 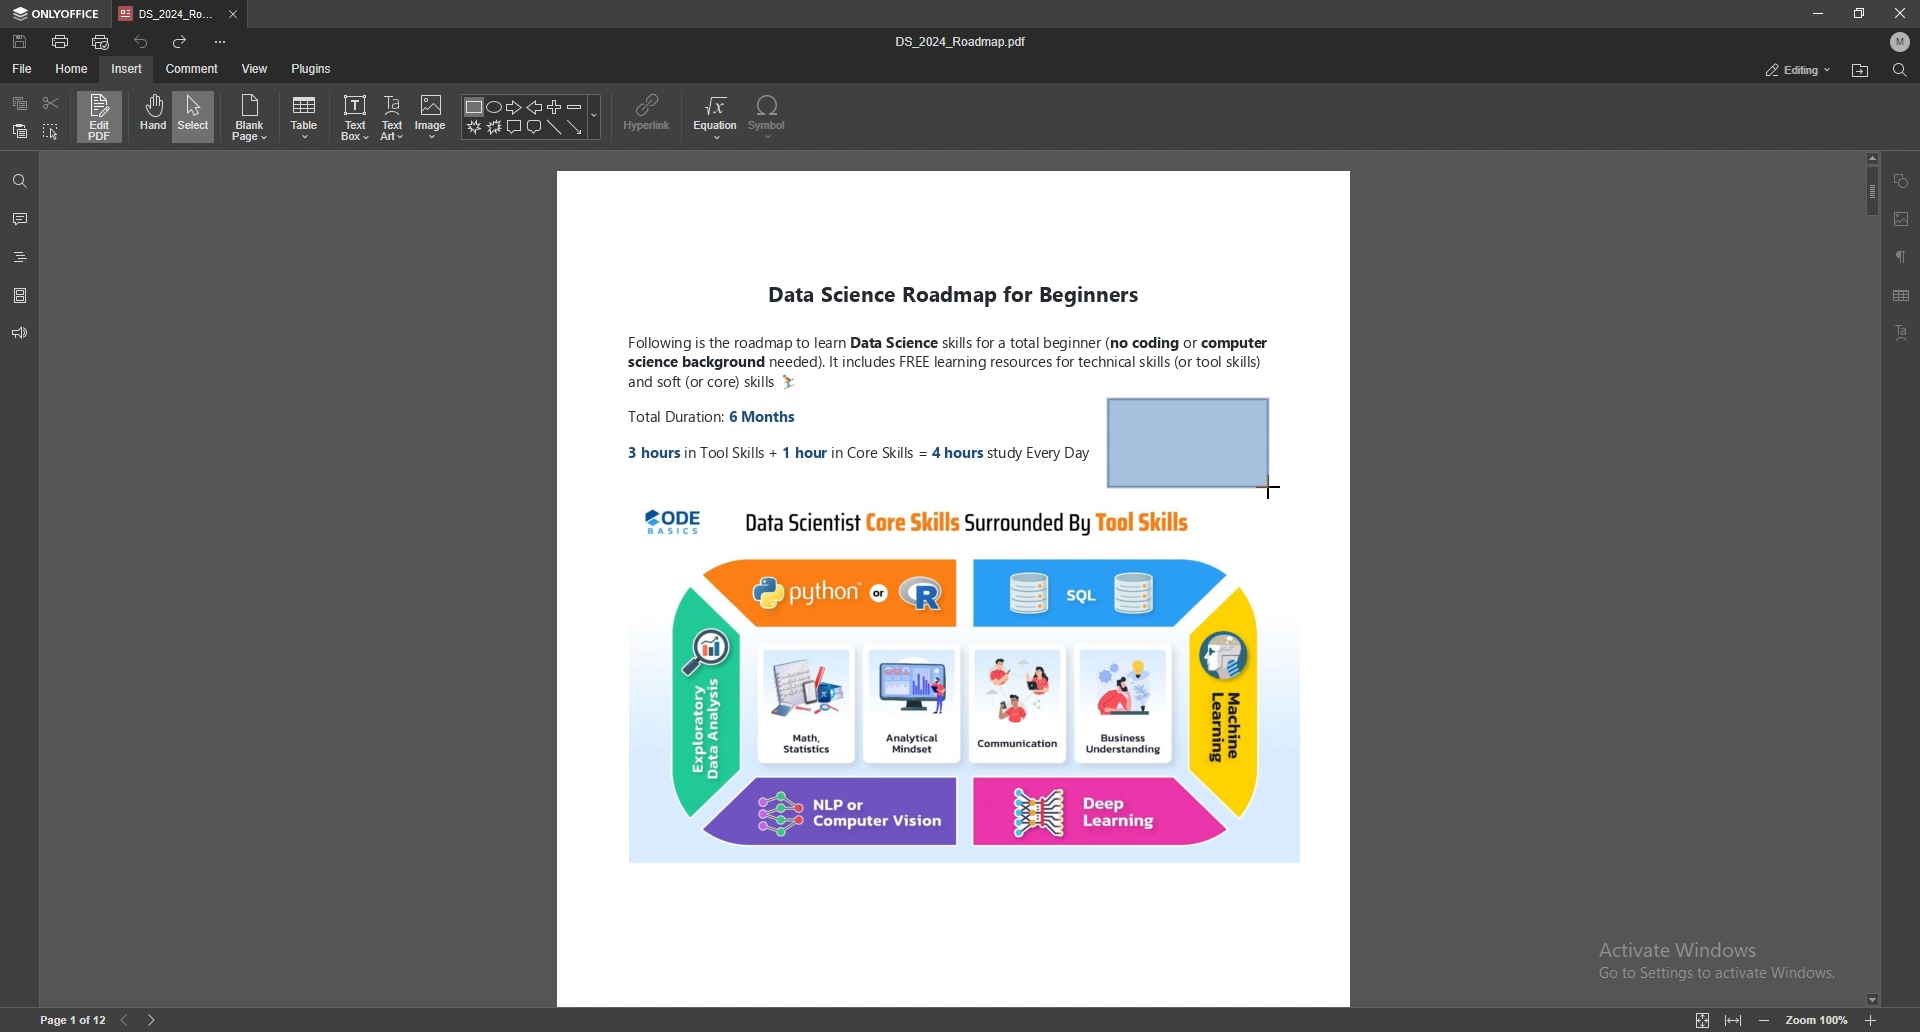 What do you see at coordinates (21, 42) in the screenshot?
I see `save` at bounding box center [21, 42].